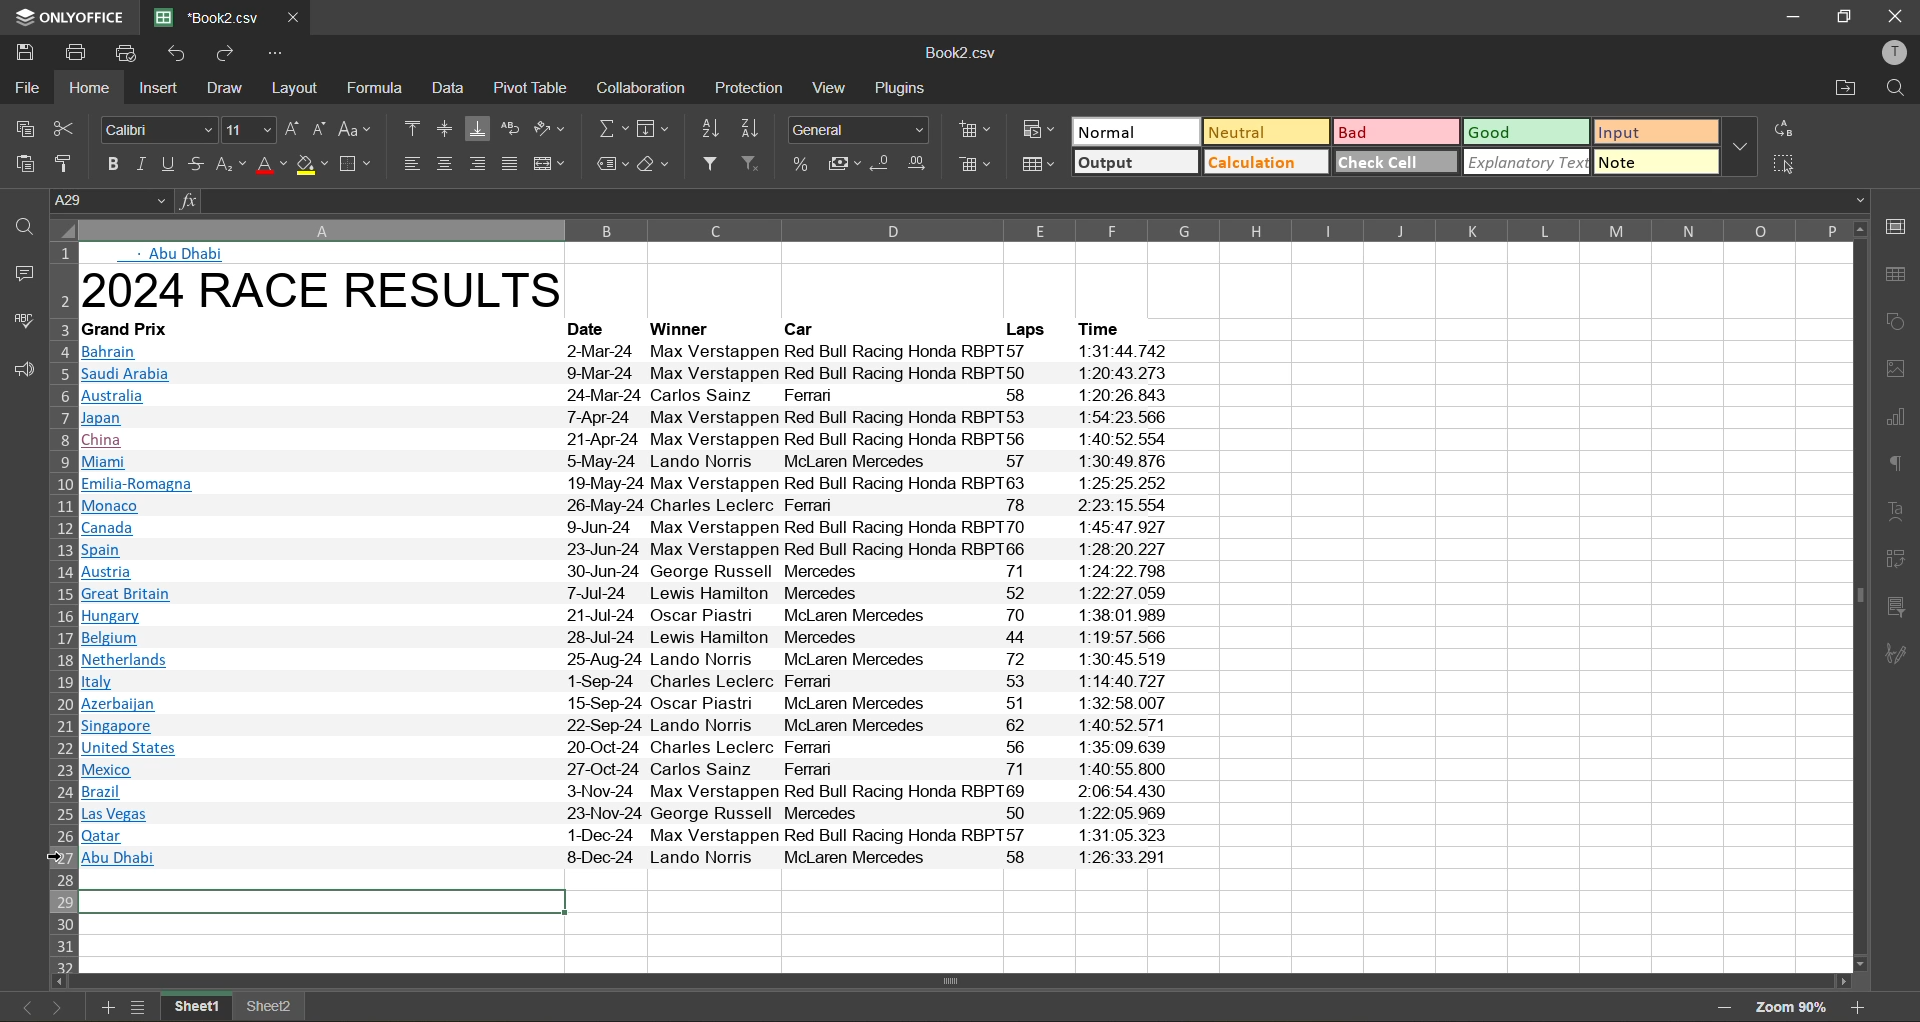 Image resolution: width=1920 pixels, height=1022 pixels. What do you see at coordinates (1897, 608) in the screenshot?
I see `slicer` at bounding box center [1897, 608].